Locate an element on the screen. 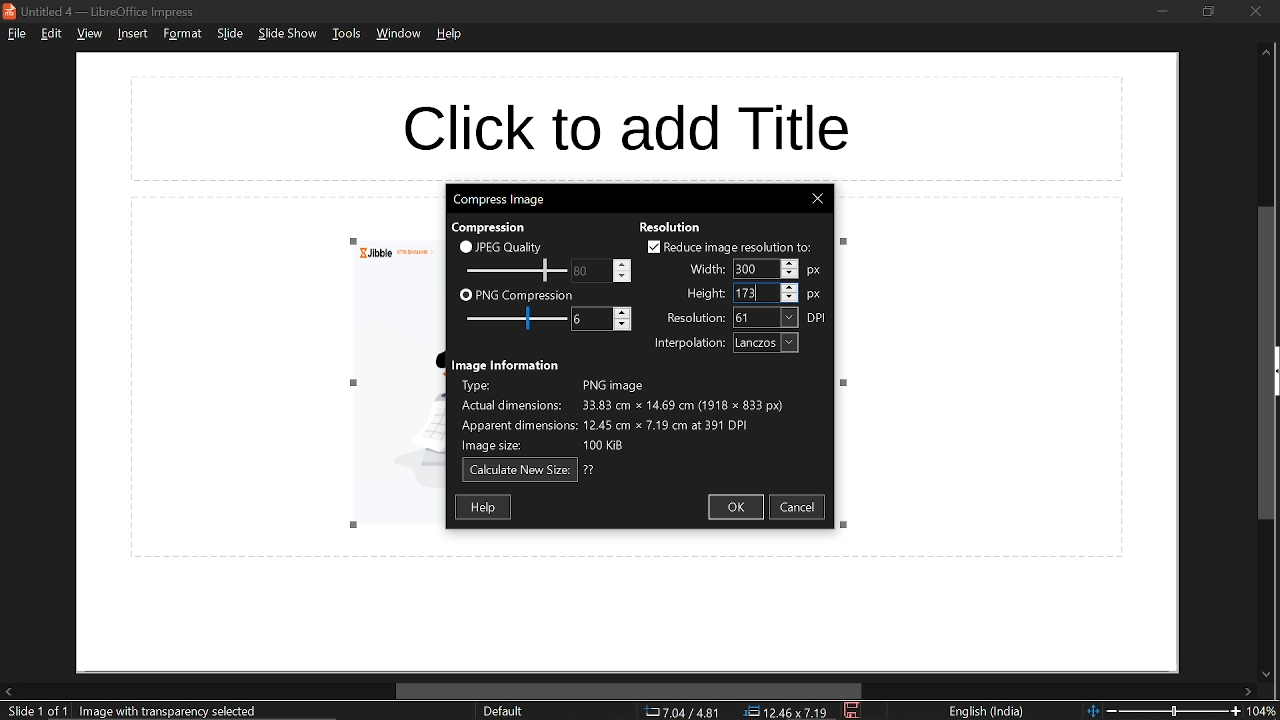 This screenshot has width=1280, height=720. Increase  is located at coordinates (623, 262).